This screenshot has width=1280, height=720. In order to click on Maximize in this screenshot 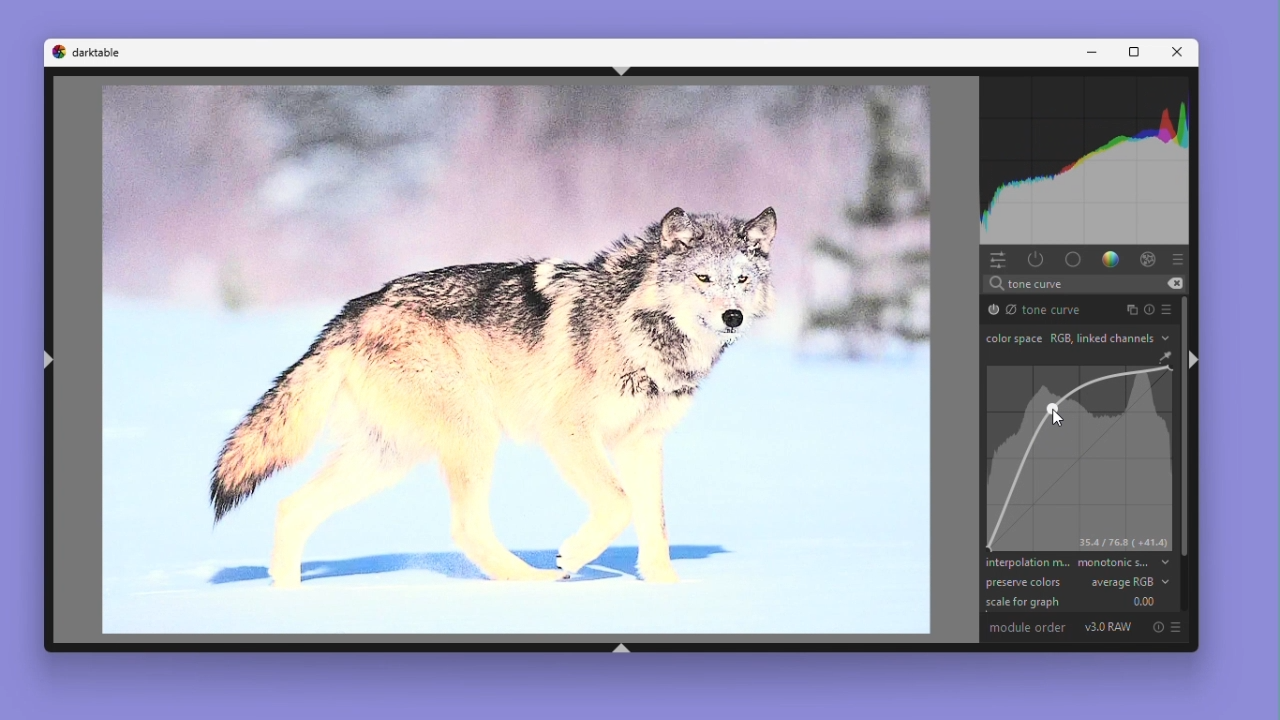, I will do `click(1135, 52)`.